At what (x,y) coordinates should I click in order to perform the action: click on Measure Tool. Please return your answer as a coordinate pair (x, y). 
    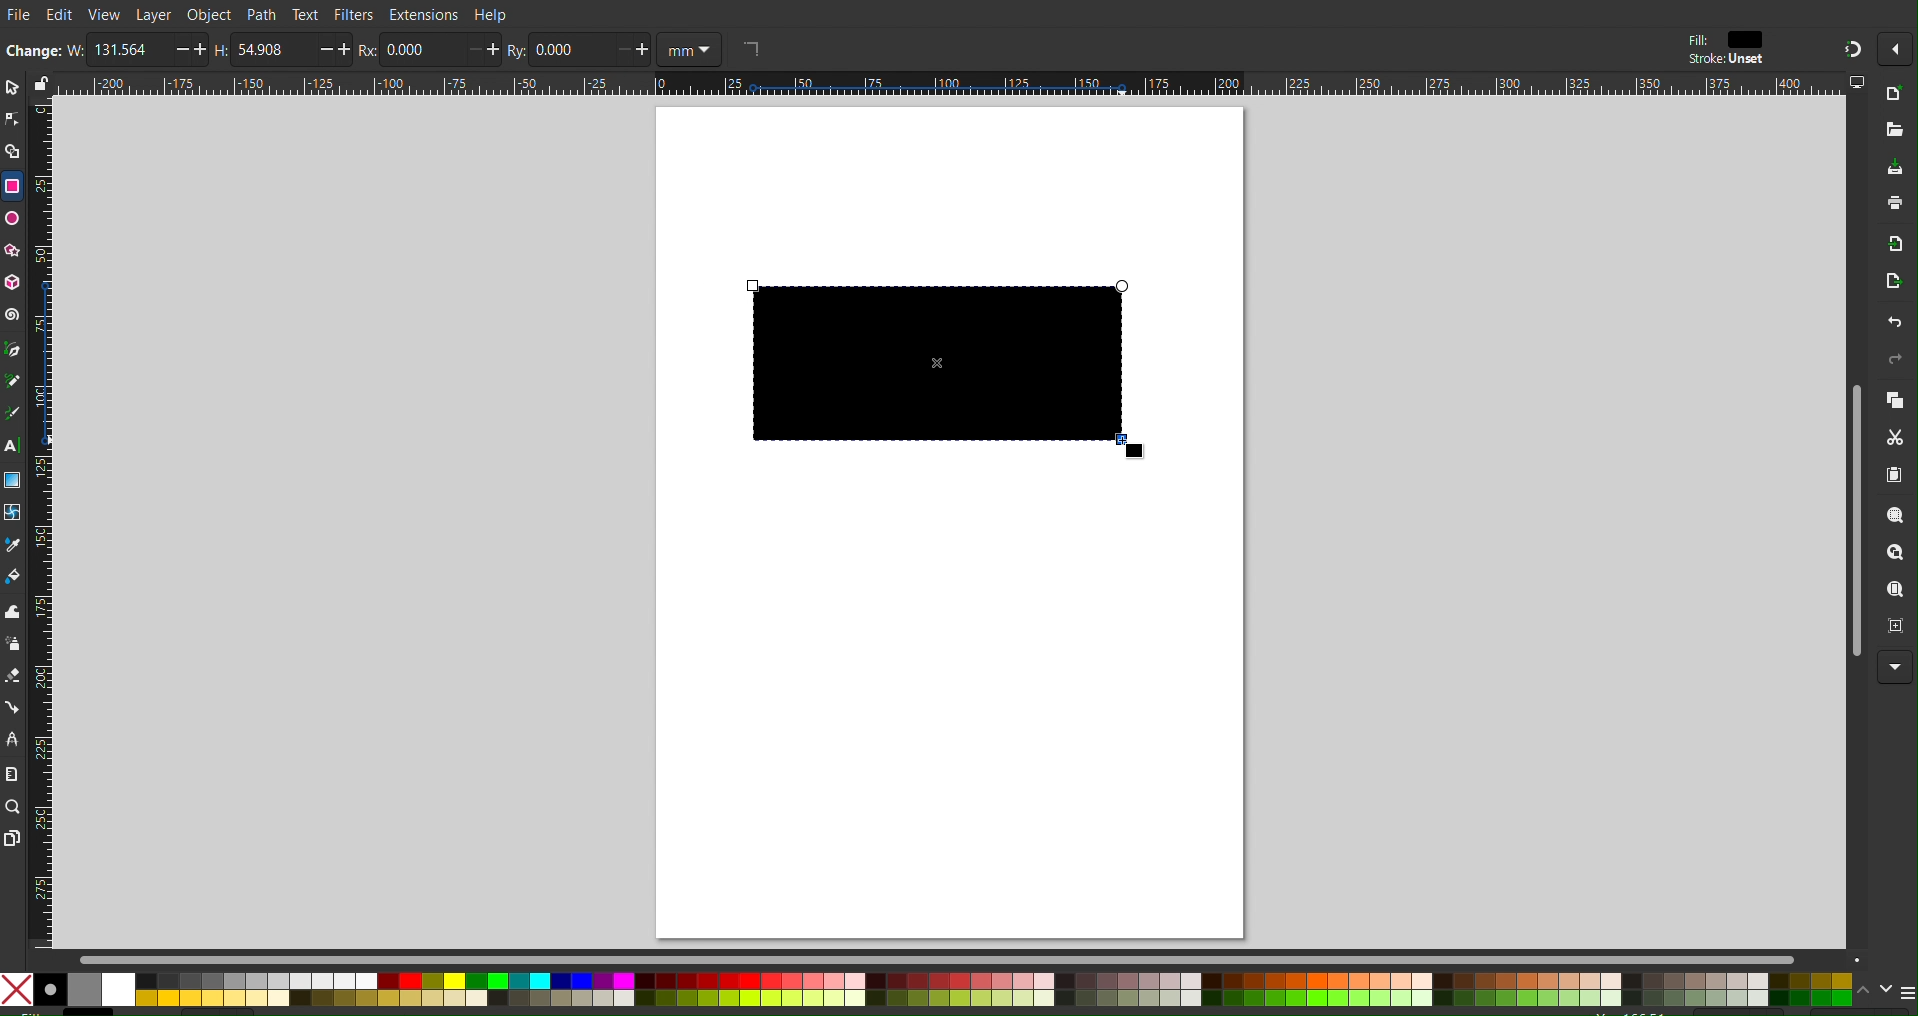
    Looking at the image, I should click on (12, 774).